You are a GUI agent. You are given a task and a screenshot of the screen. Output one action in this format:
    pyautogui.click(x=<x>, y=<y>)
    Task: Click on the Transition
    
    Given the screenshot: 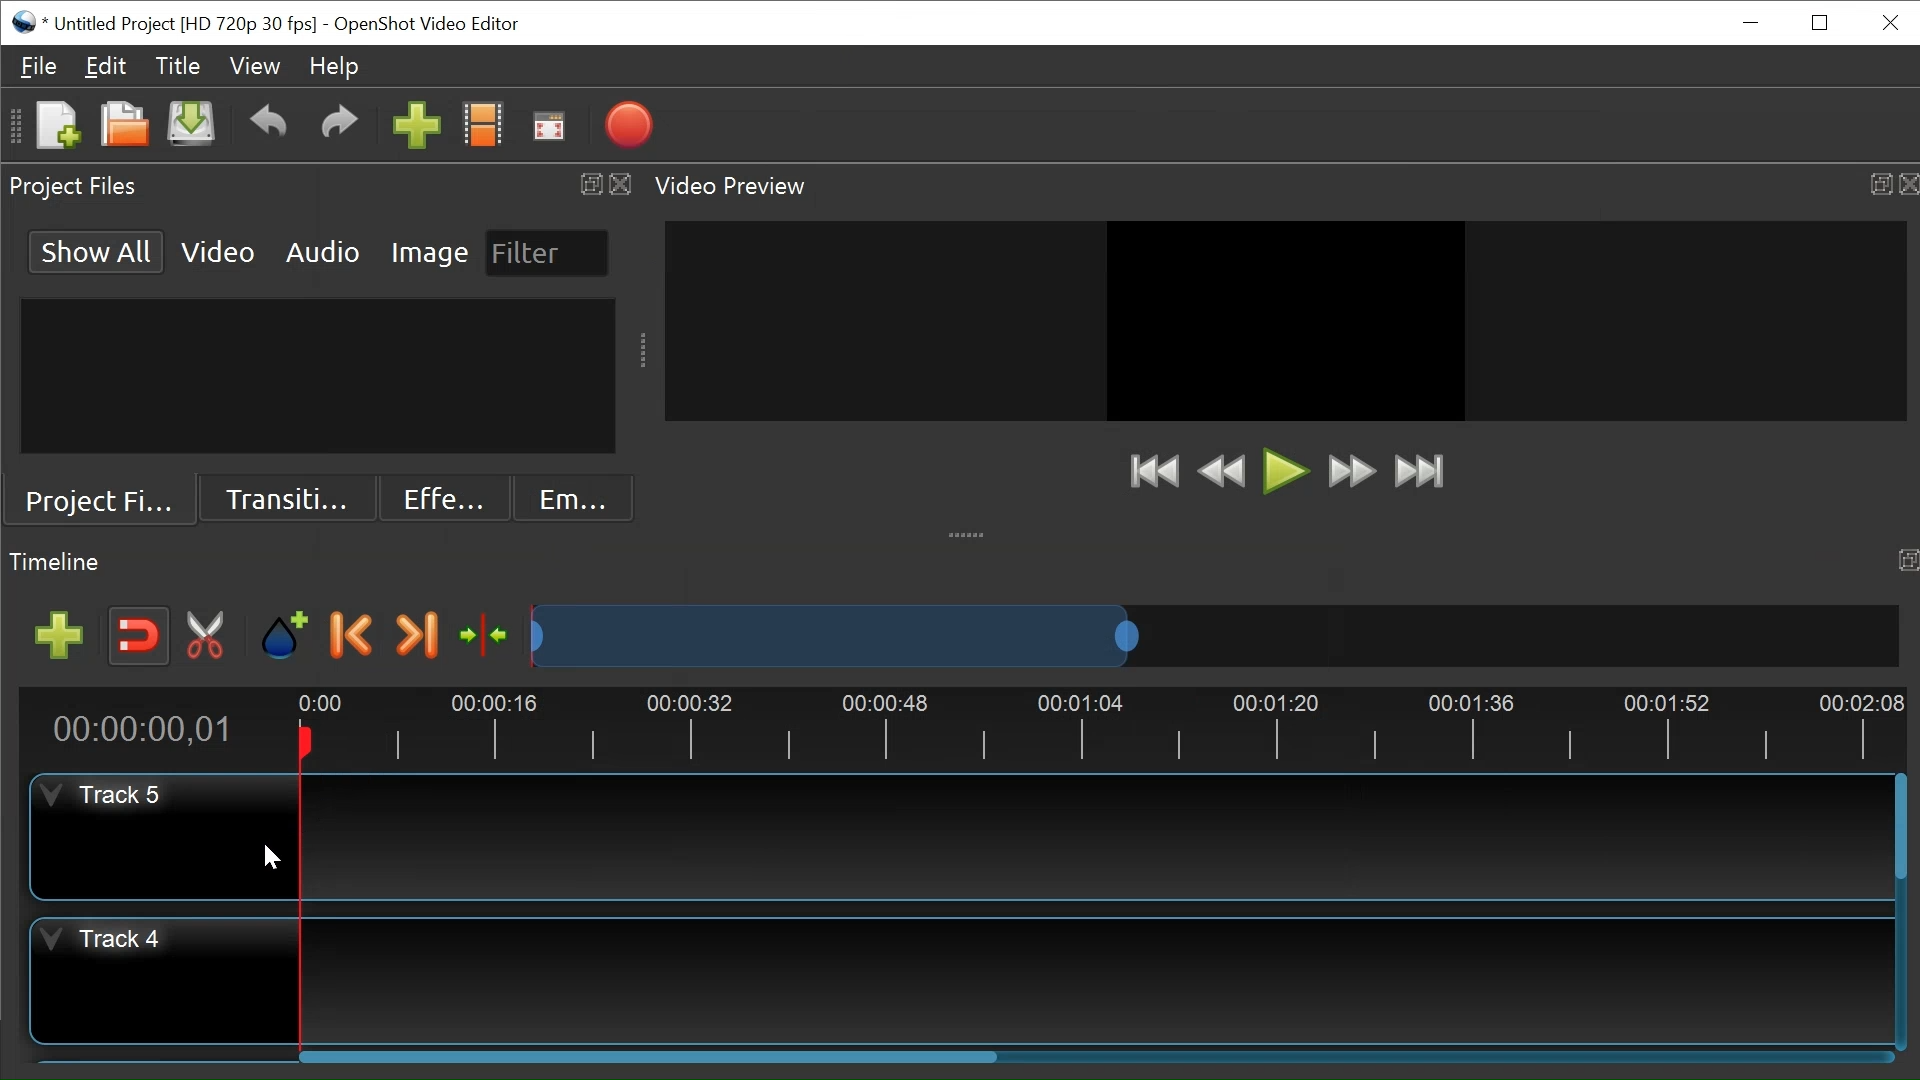 What is the action you would take?
    pyautogui.click(x=284, y=500)
    